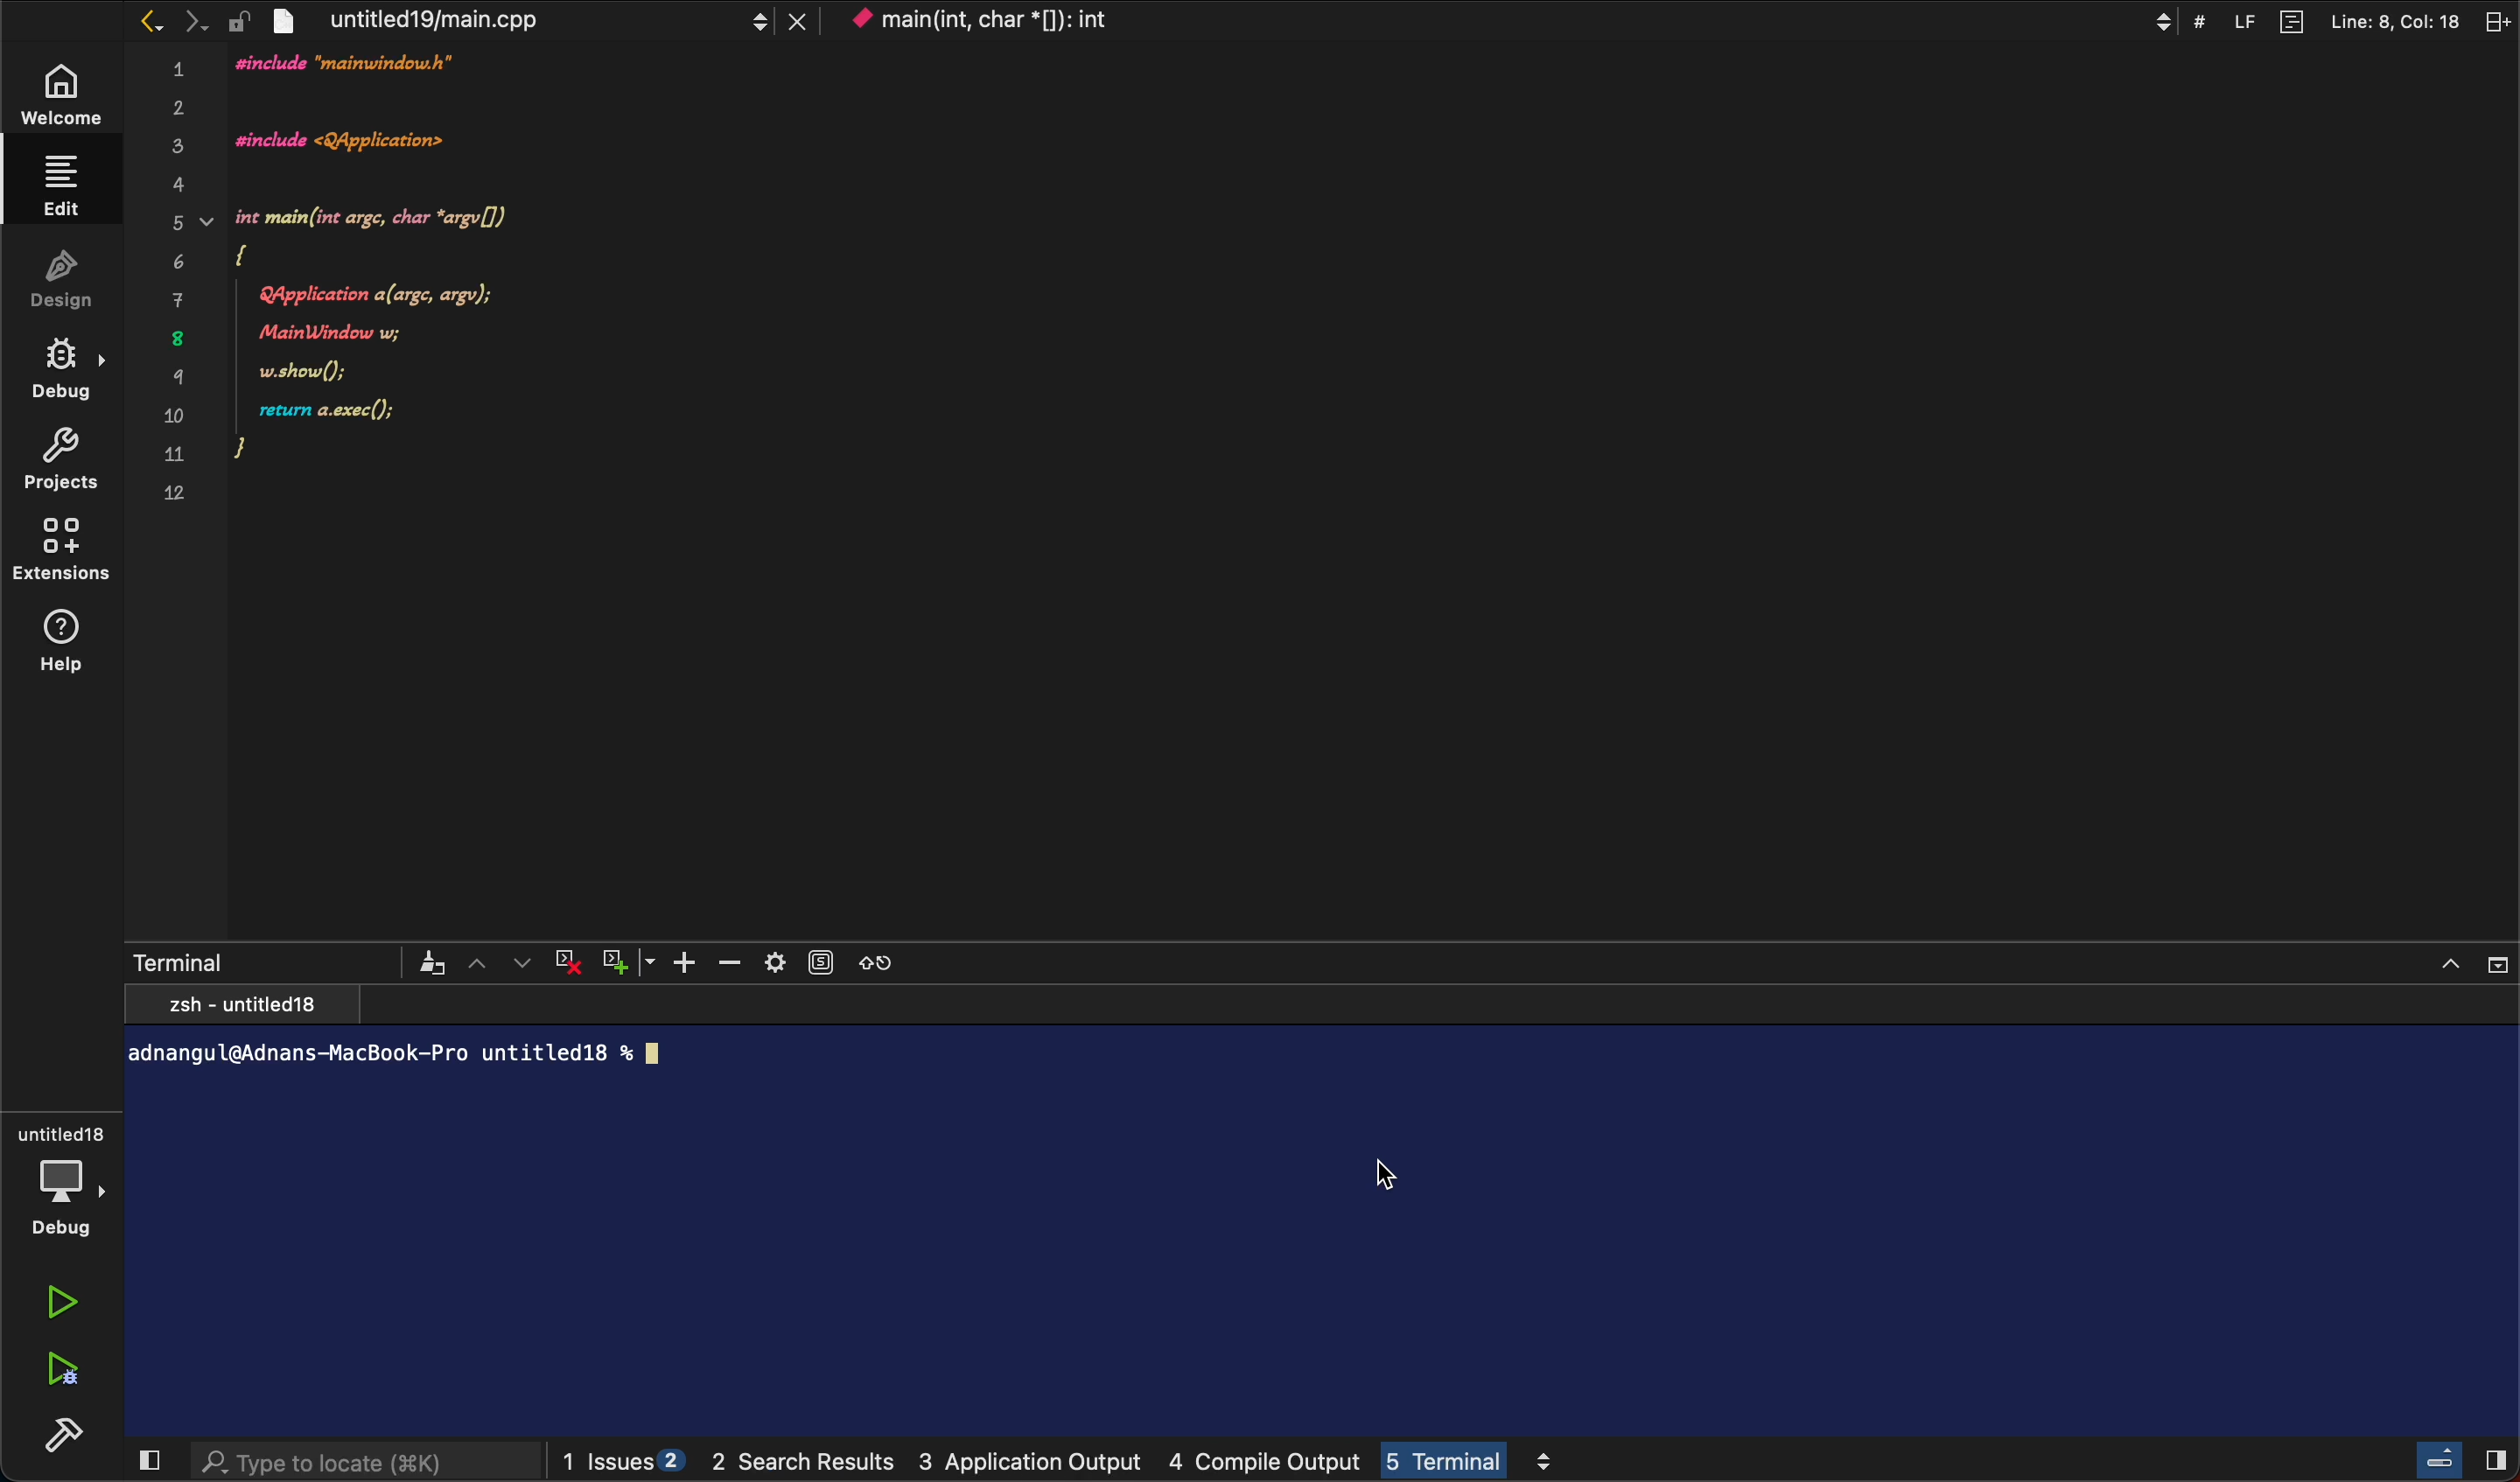 The width and height of the screenshot is (2520, 1482). I want to click on code, so click(388, 277).